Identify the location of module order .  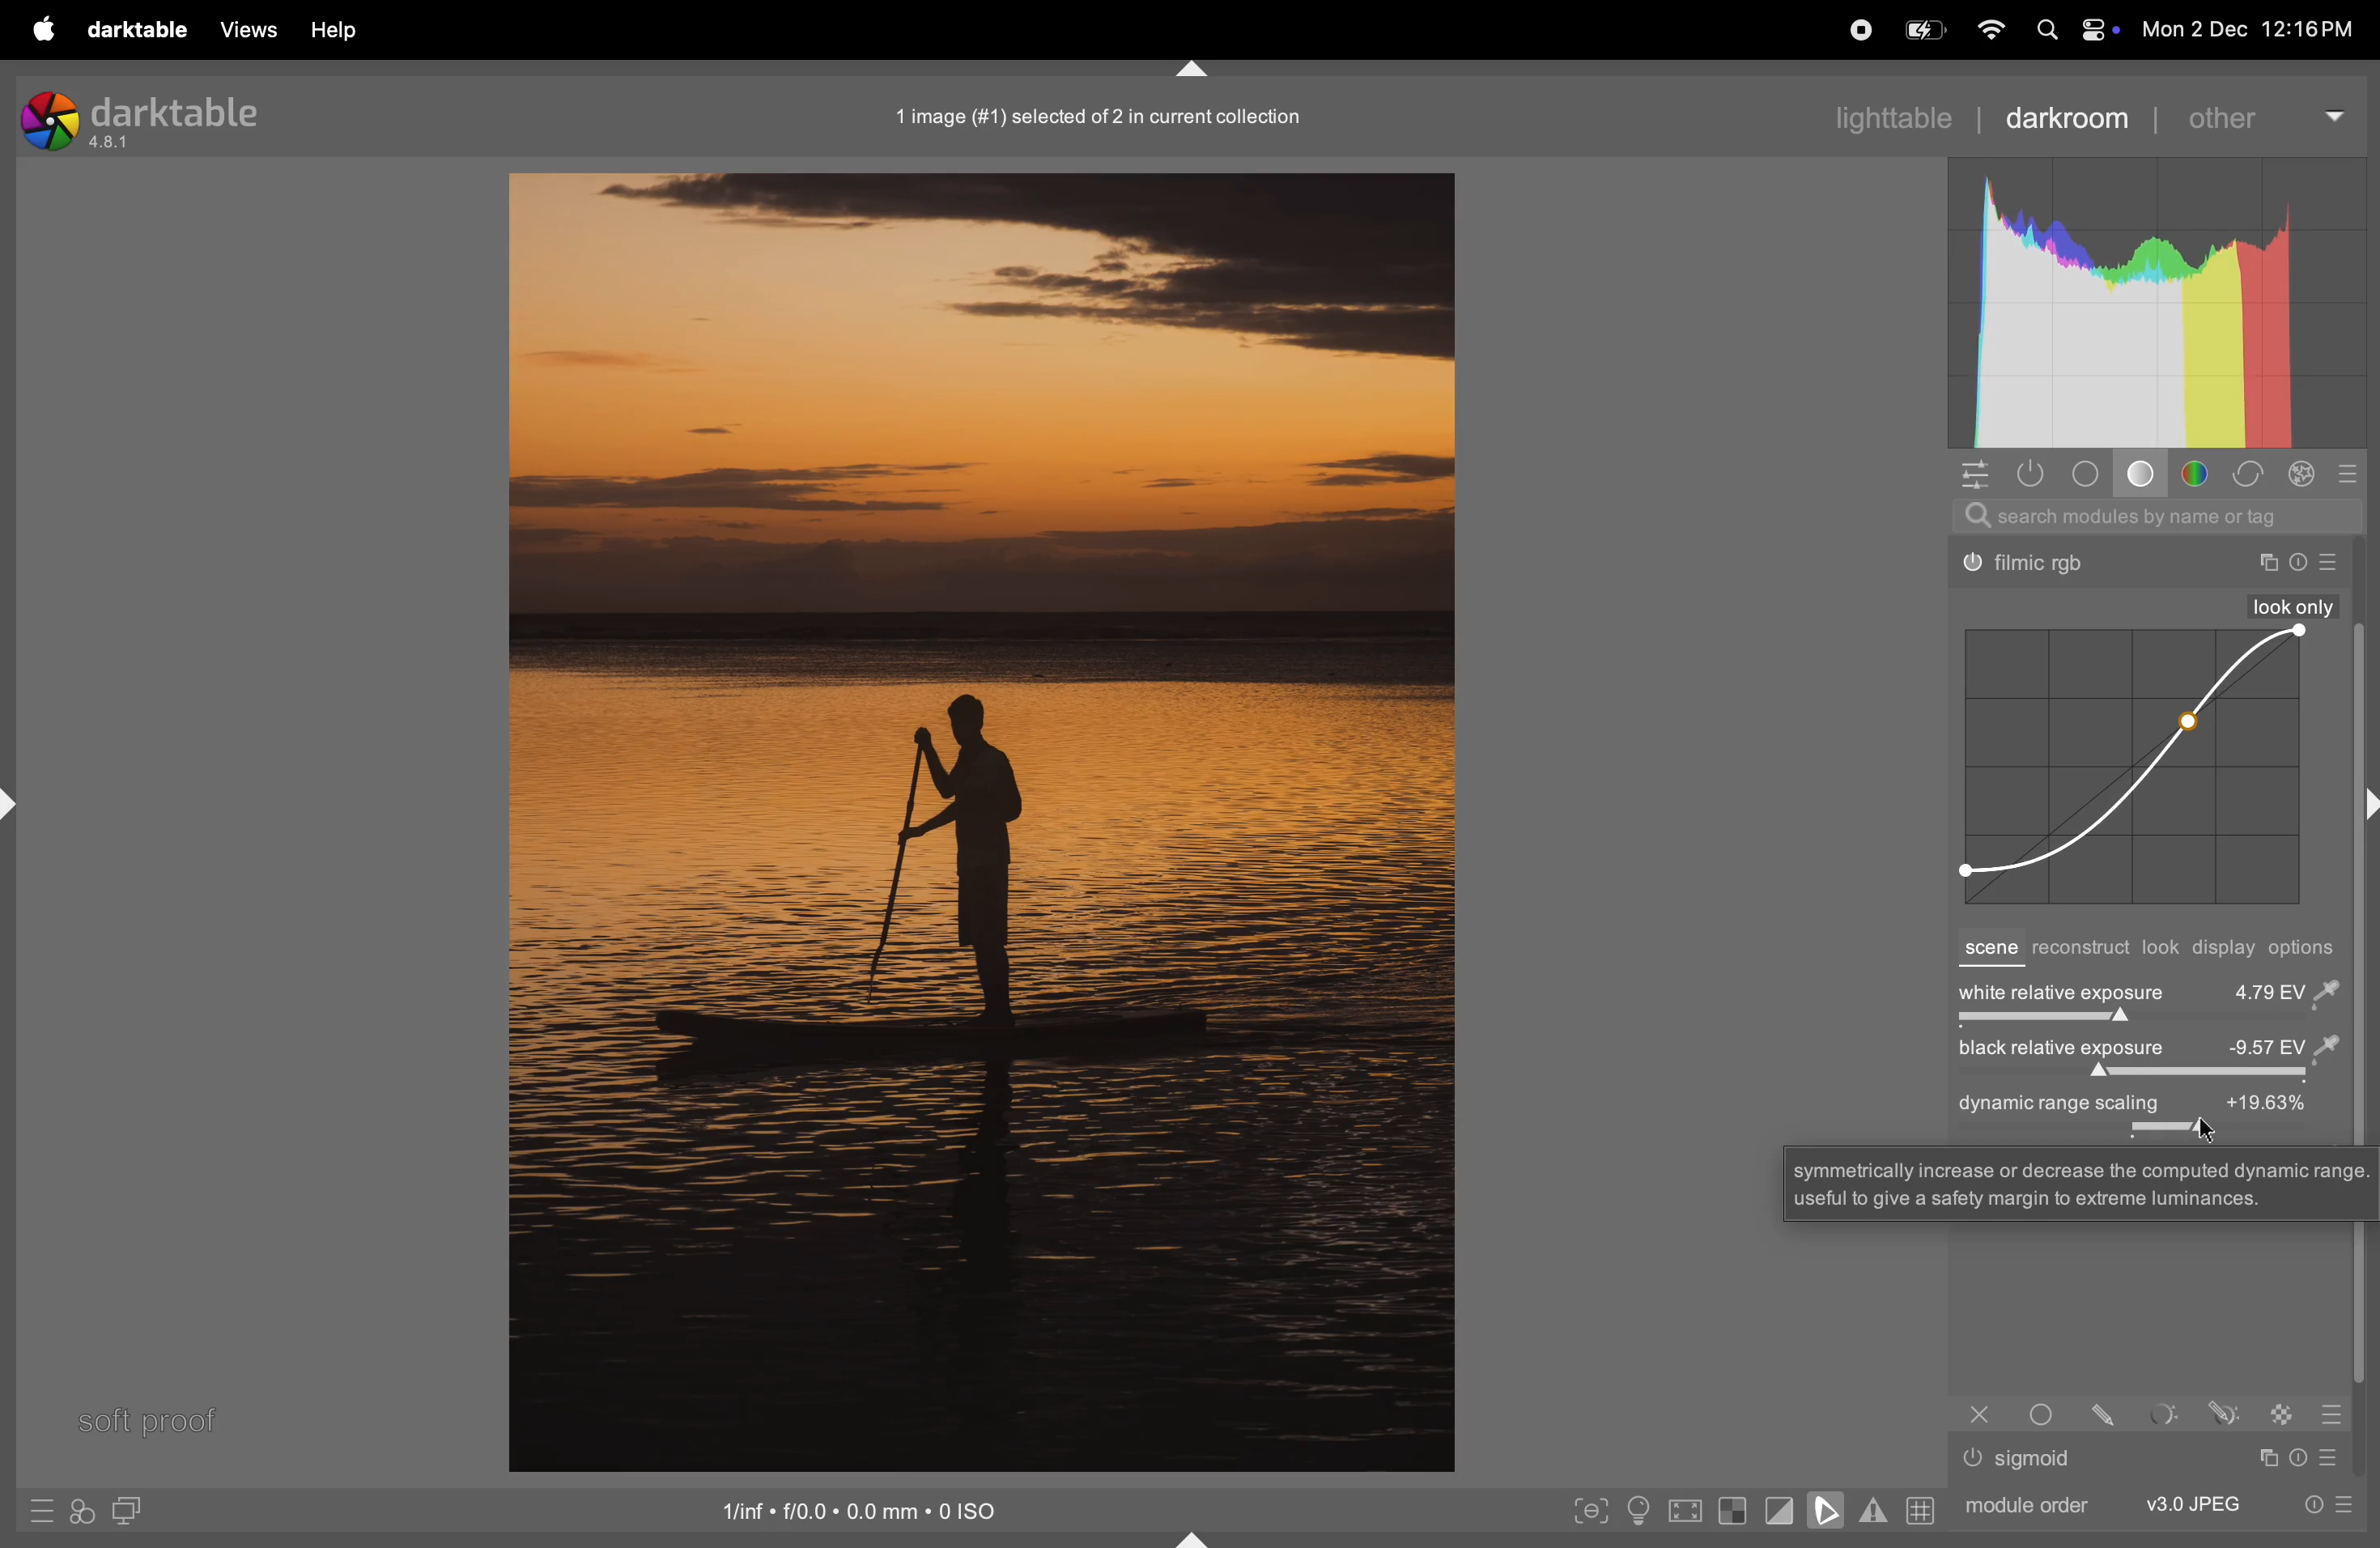
(2022, 1503).